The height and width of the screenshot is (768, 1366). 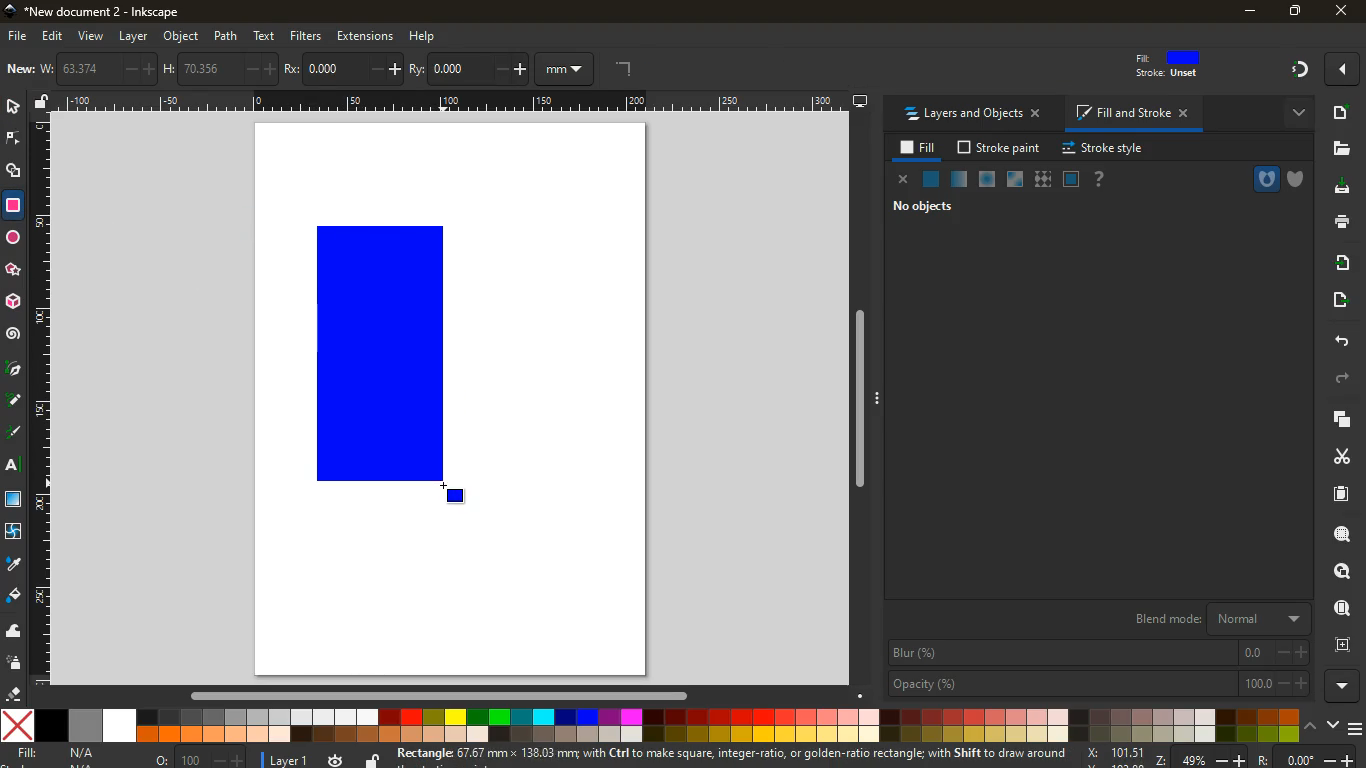 I want to click on view, so click(x=91, y=37).